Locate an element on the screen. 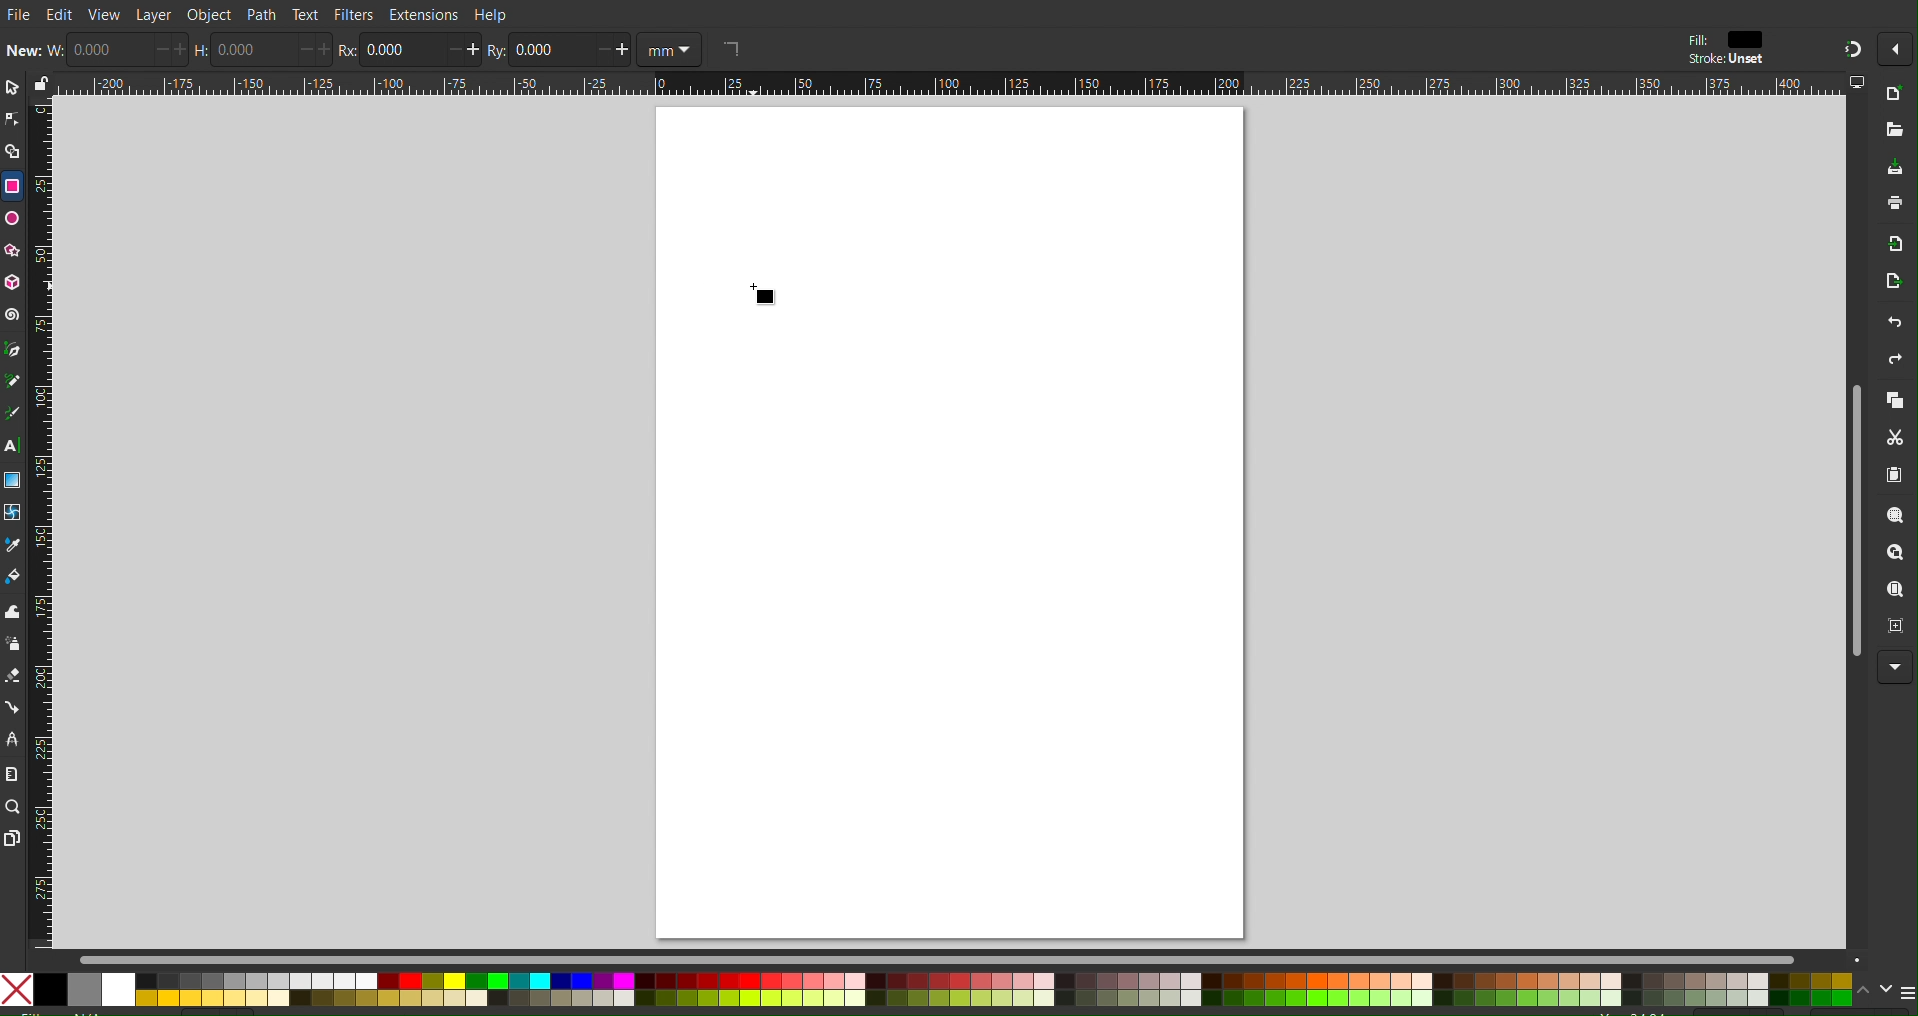 Image resolution: width=1918 pixels, height=1016 pixels. rx is located at coordinates (347, 51).